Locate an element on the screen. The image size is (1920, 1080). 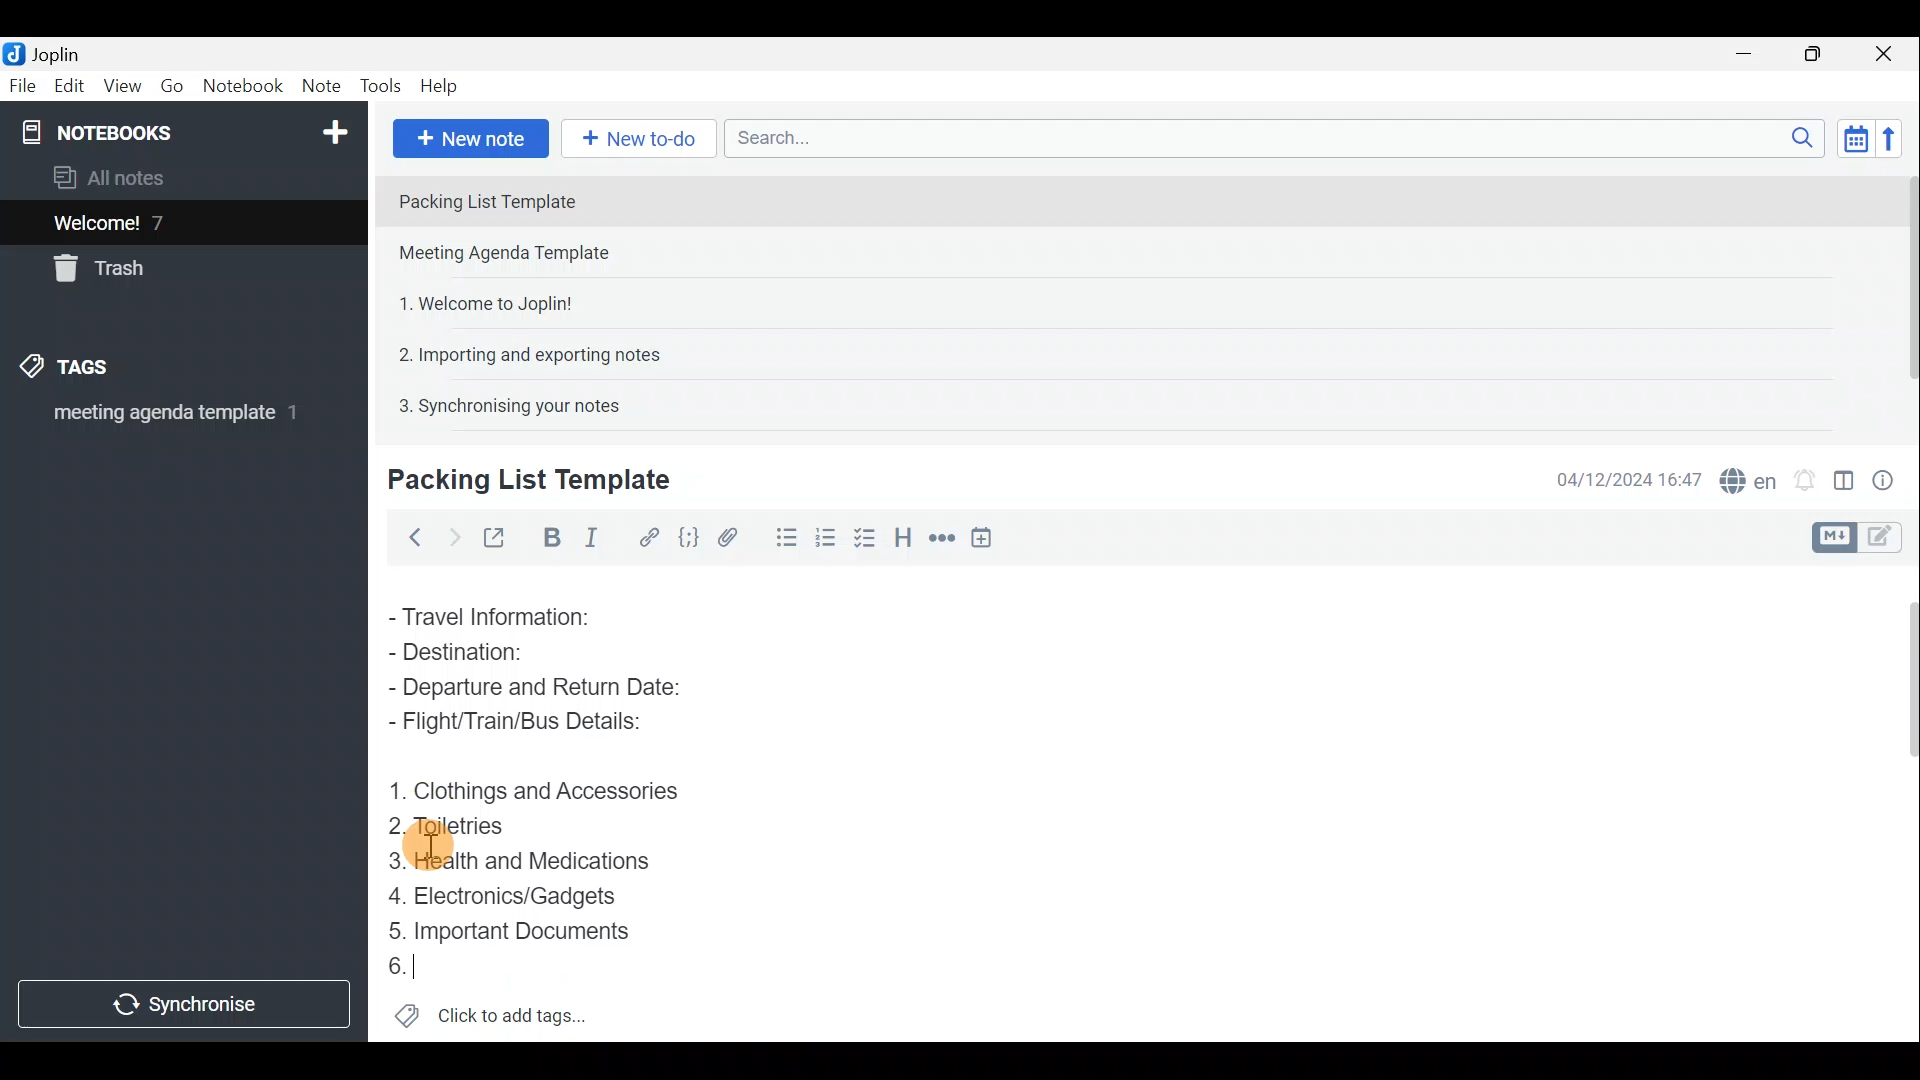
Joplin is located at coordinates (47, 53).